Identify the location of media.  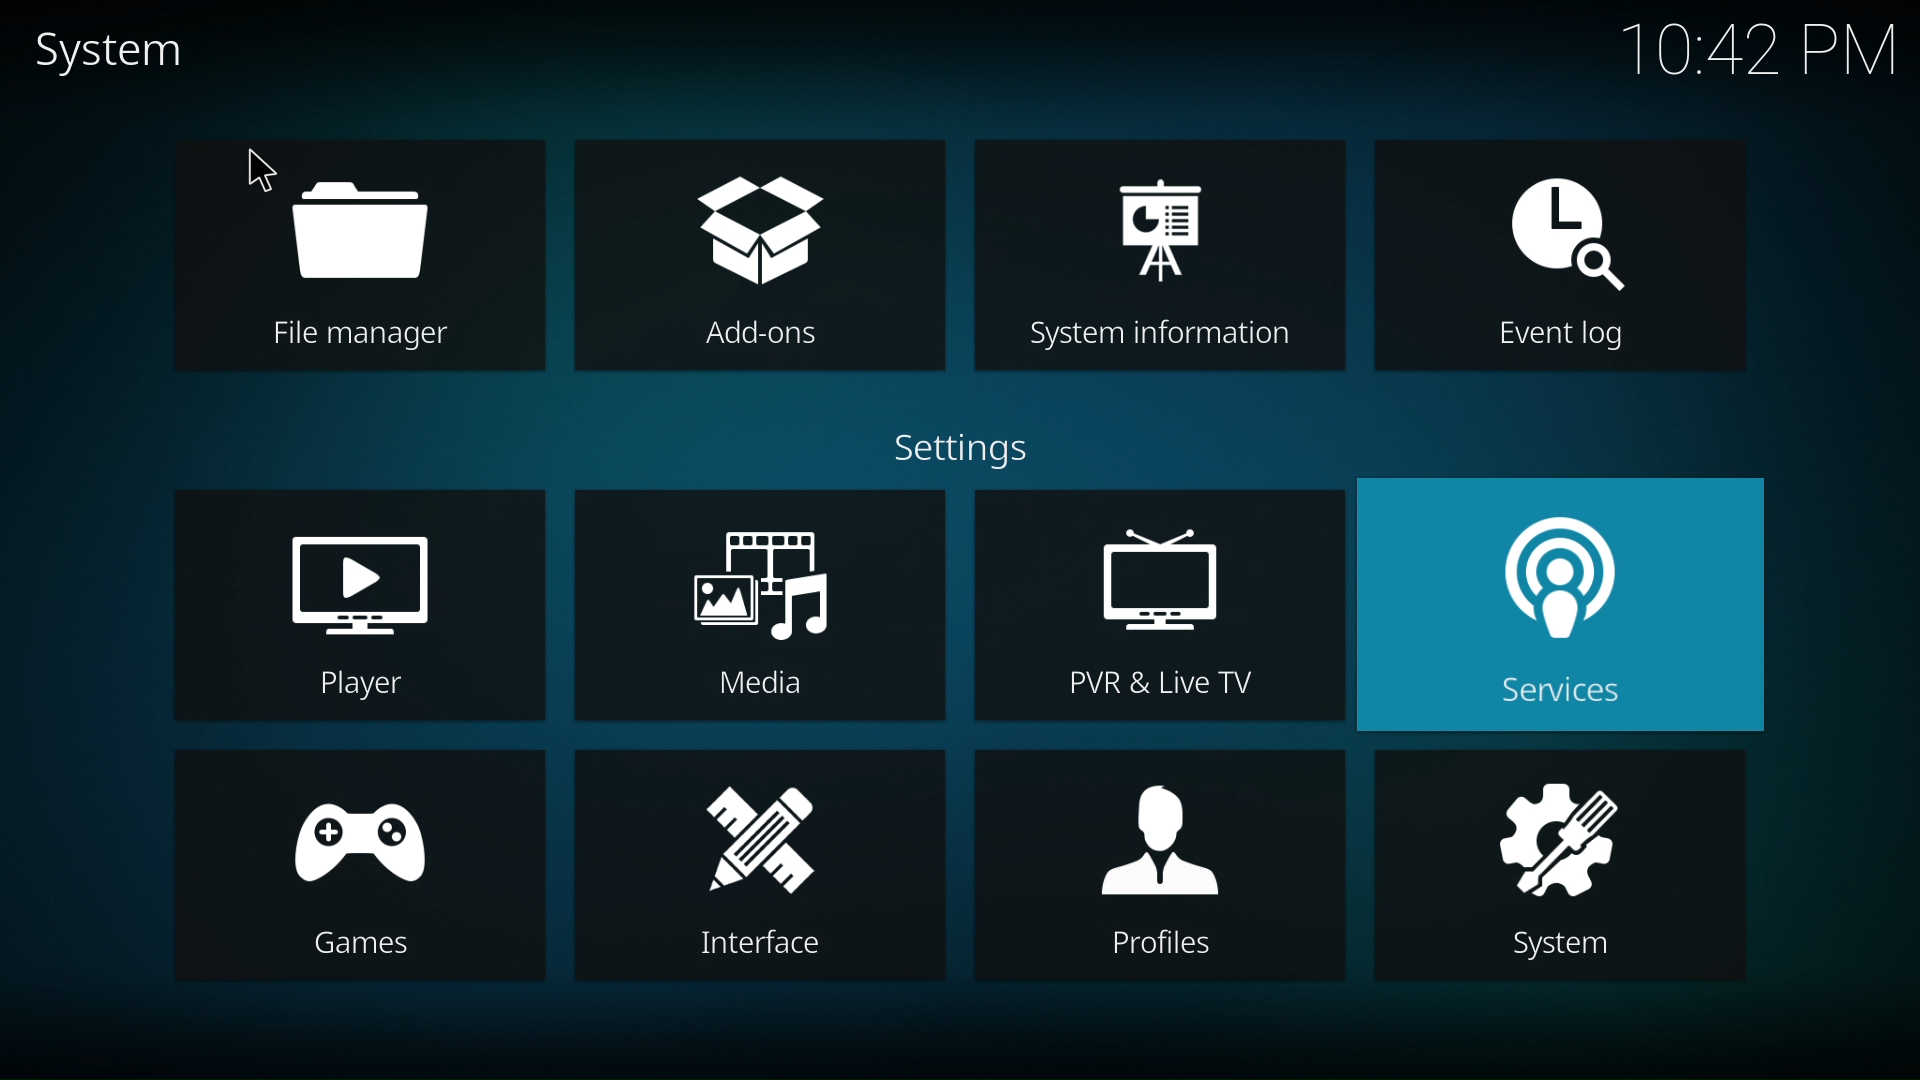
(758, 611).